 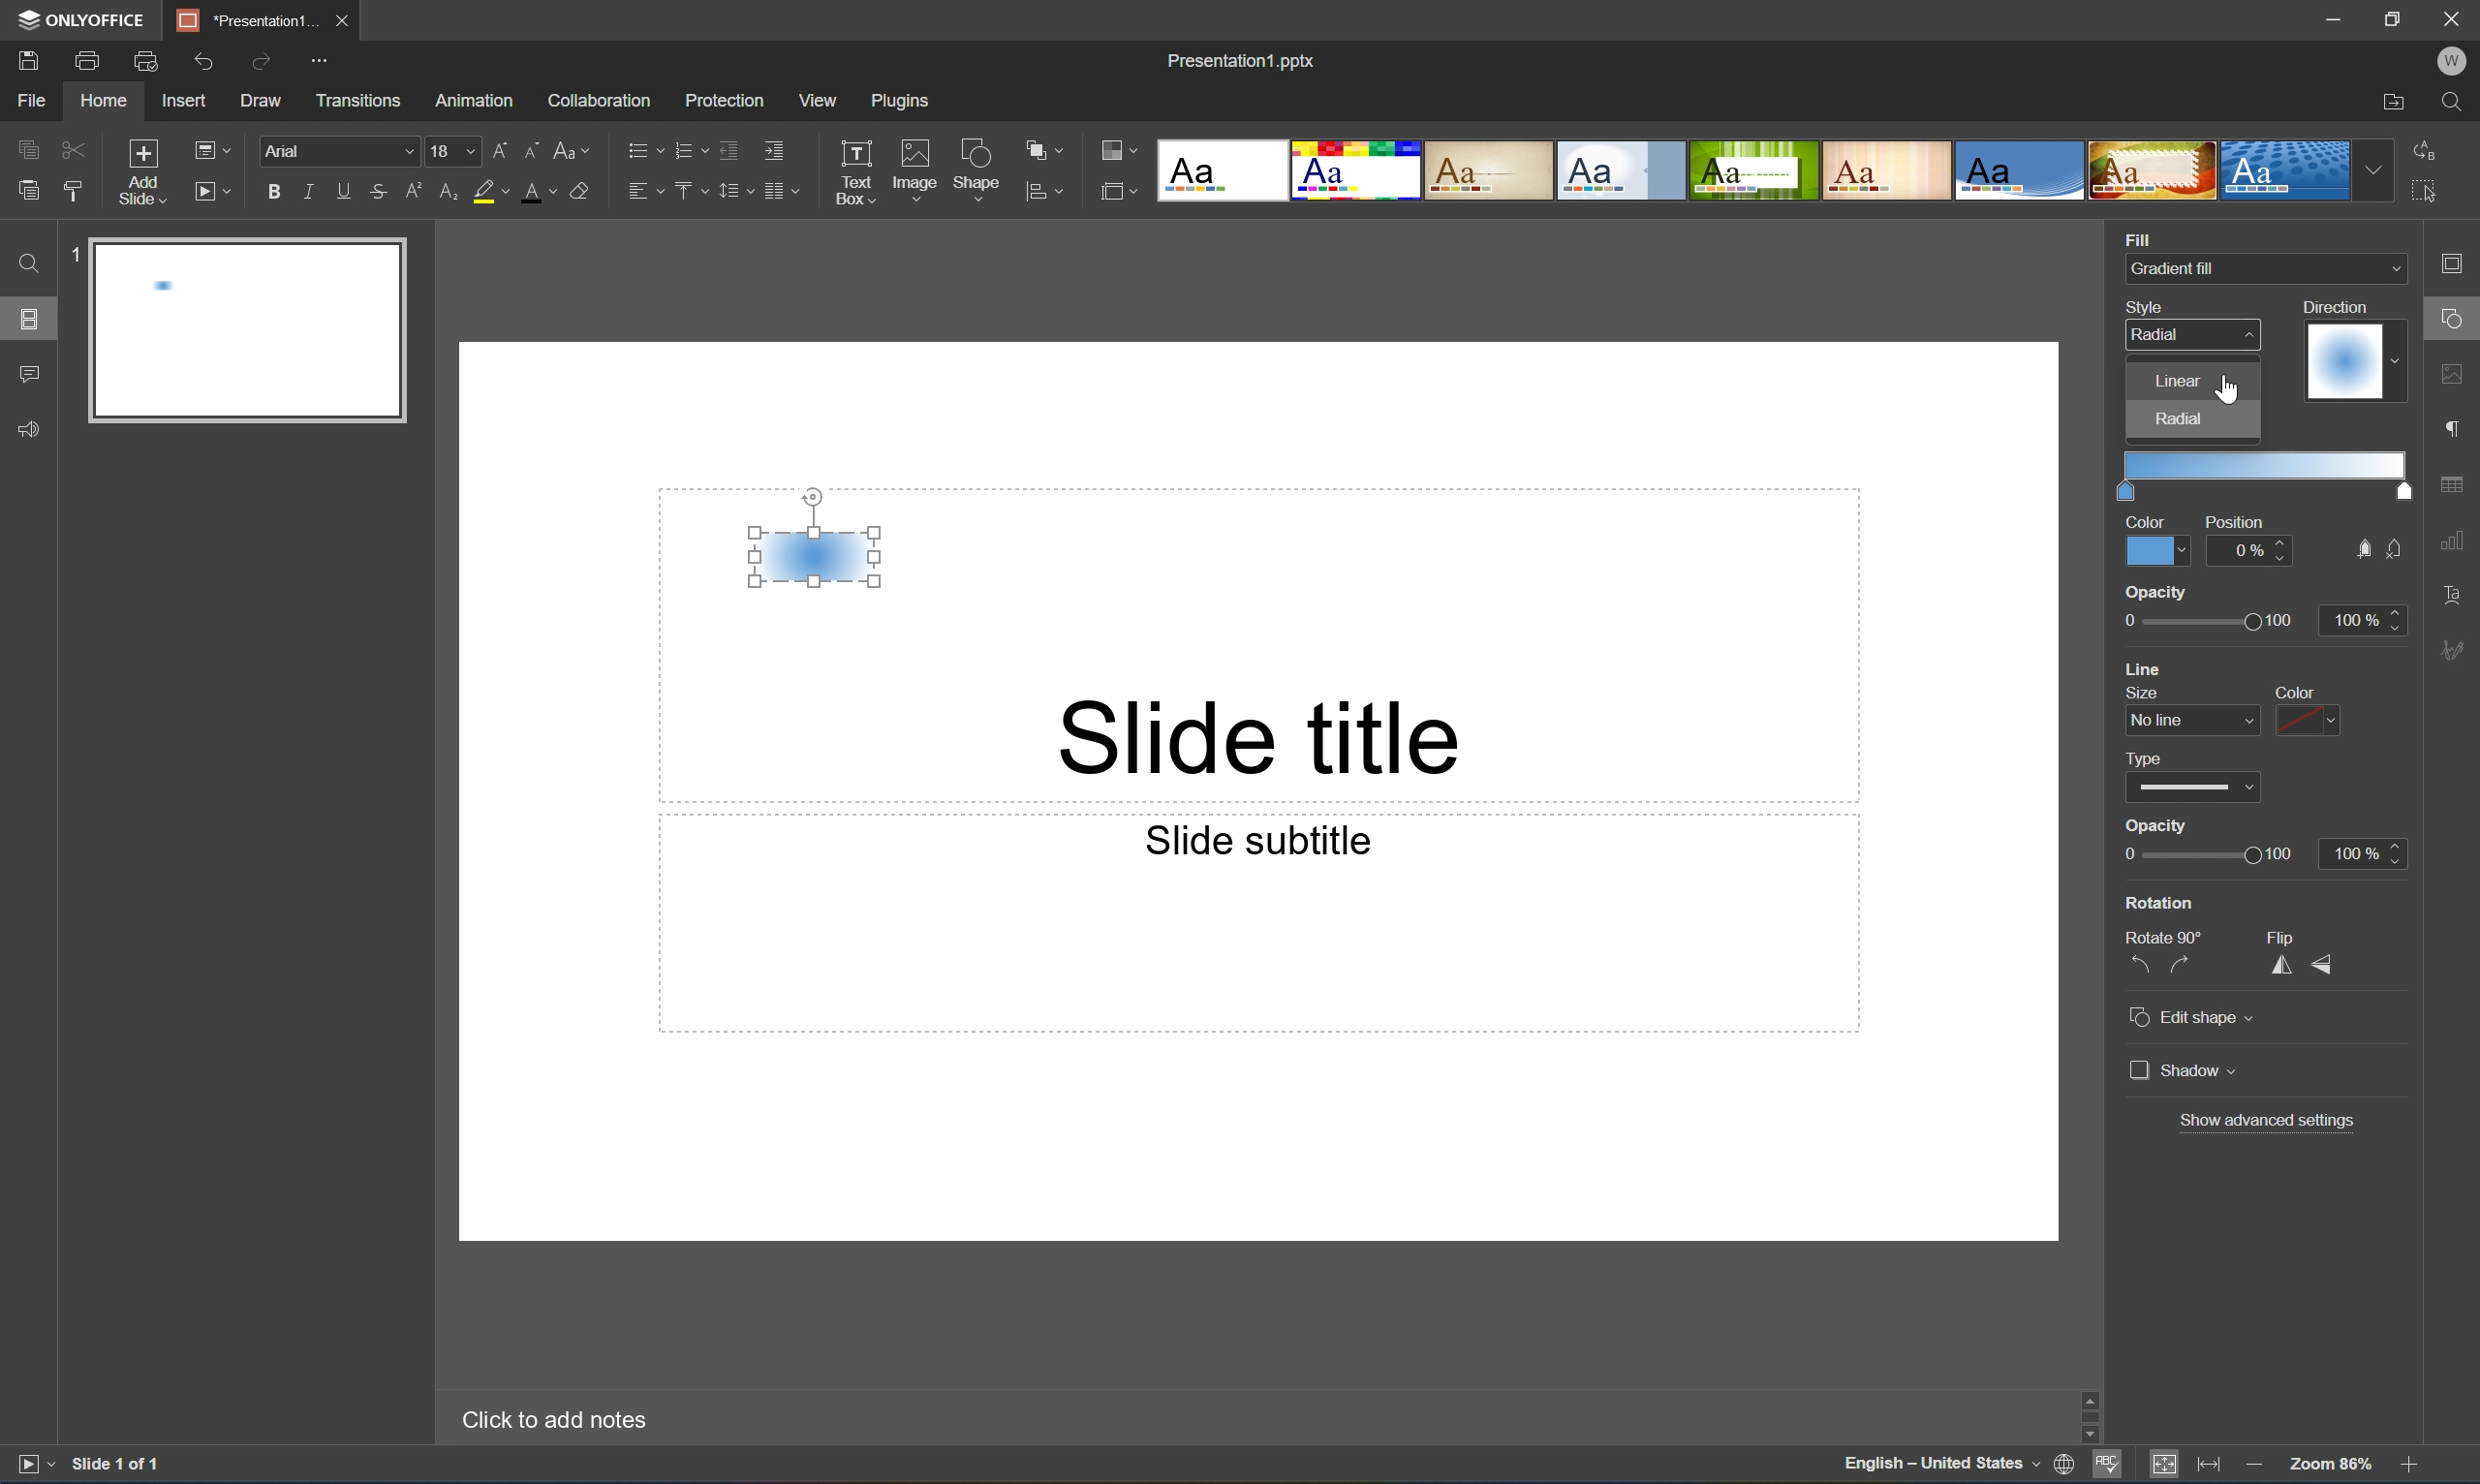 I want to click on Home, so click(x=102, y=102).